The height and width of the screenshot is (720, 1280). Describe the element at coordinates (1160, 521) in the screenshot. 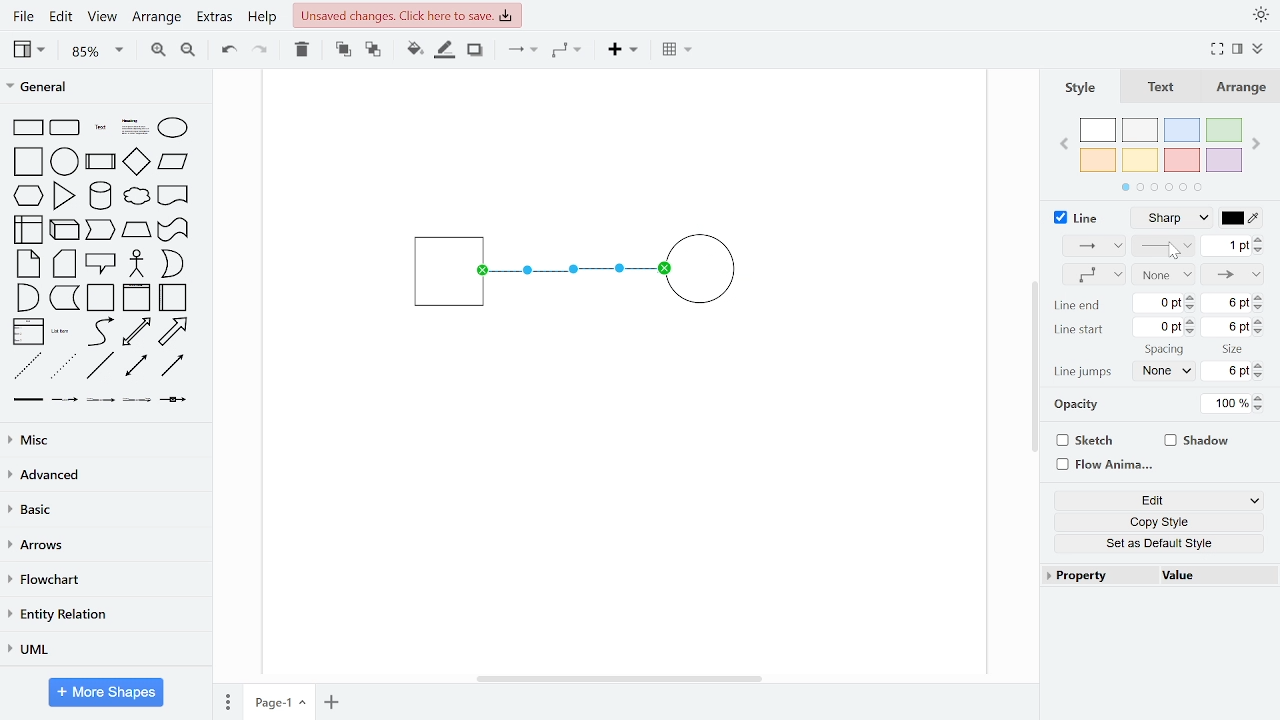

I see `copy style` at that location.